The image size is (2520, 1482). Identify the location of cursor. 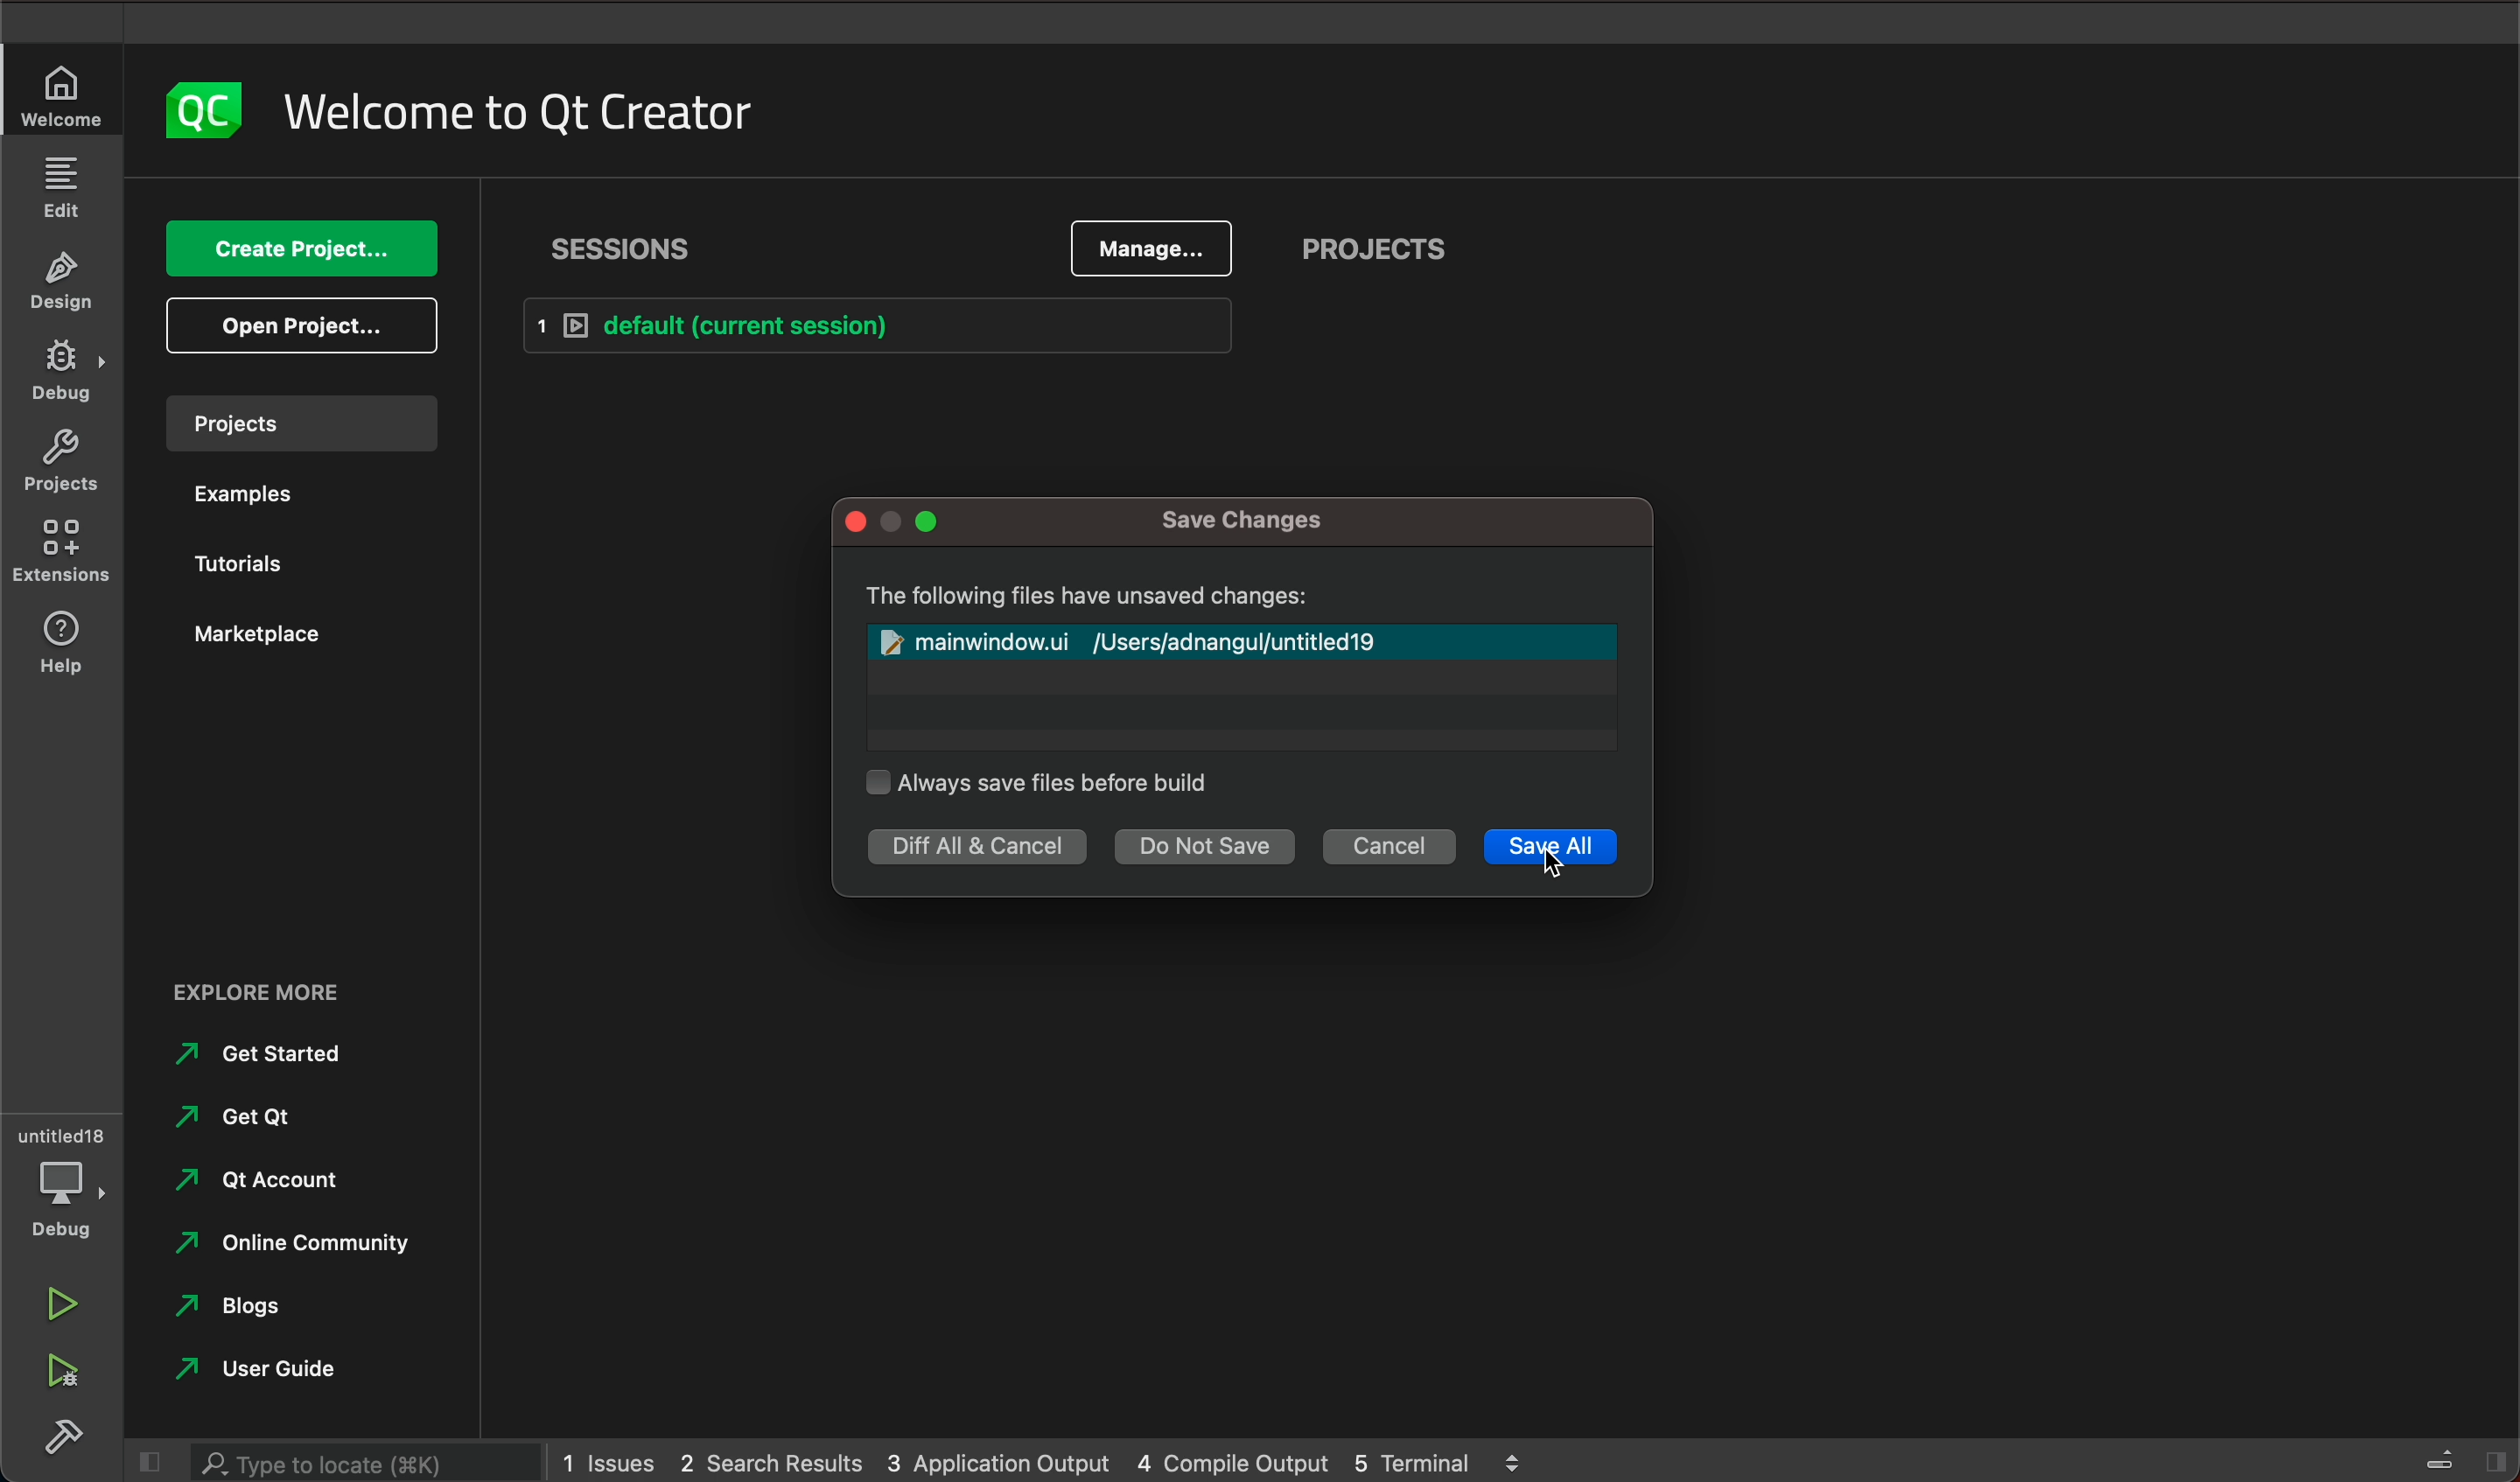
(1556, 865).